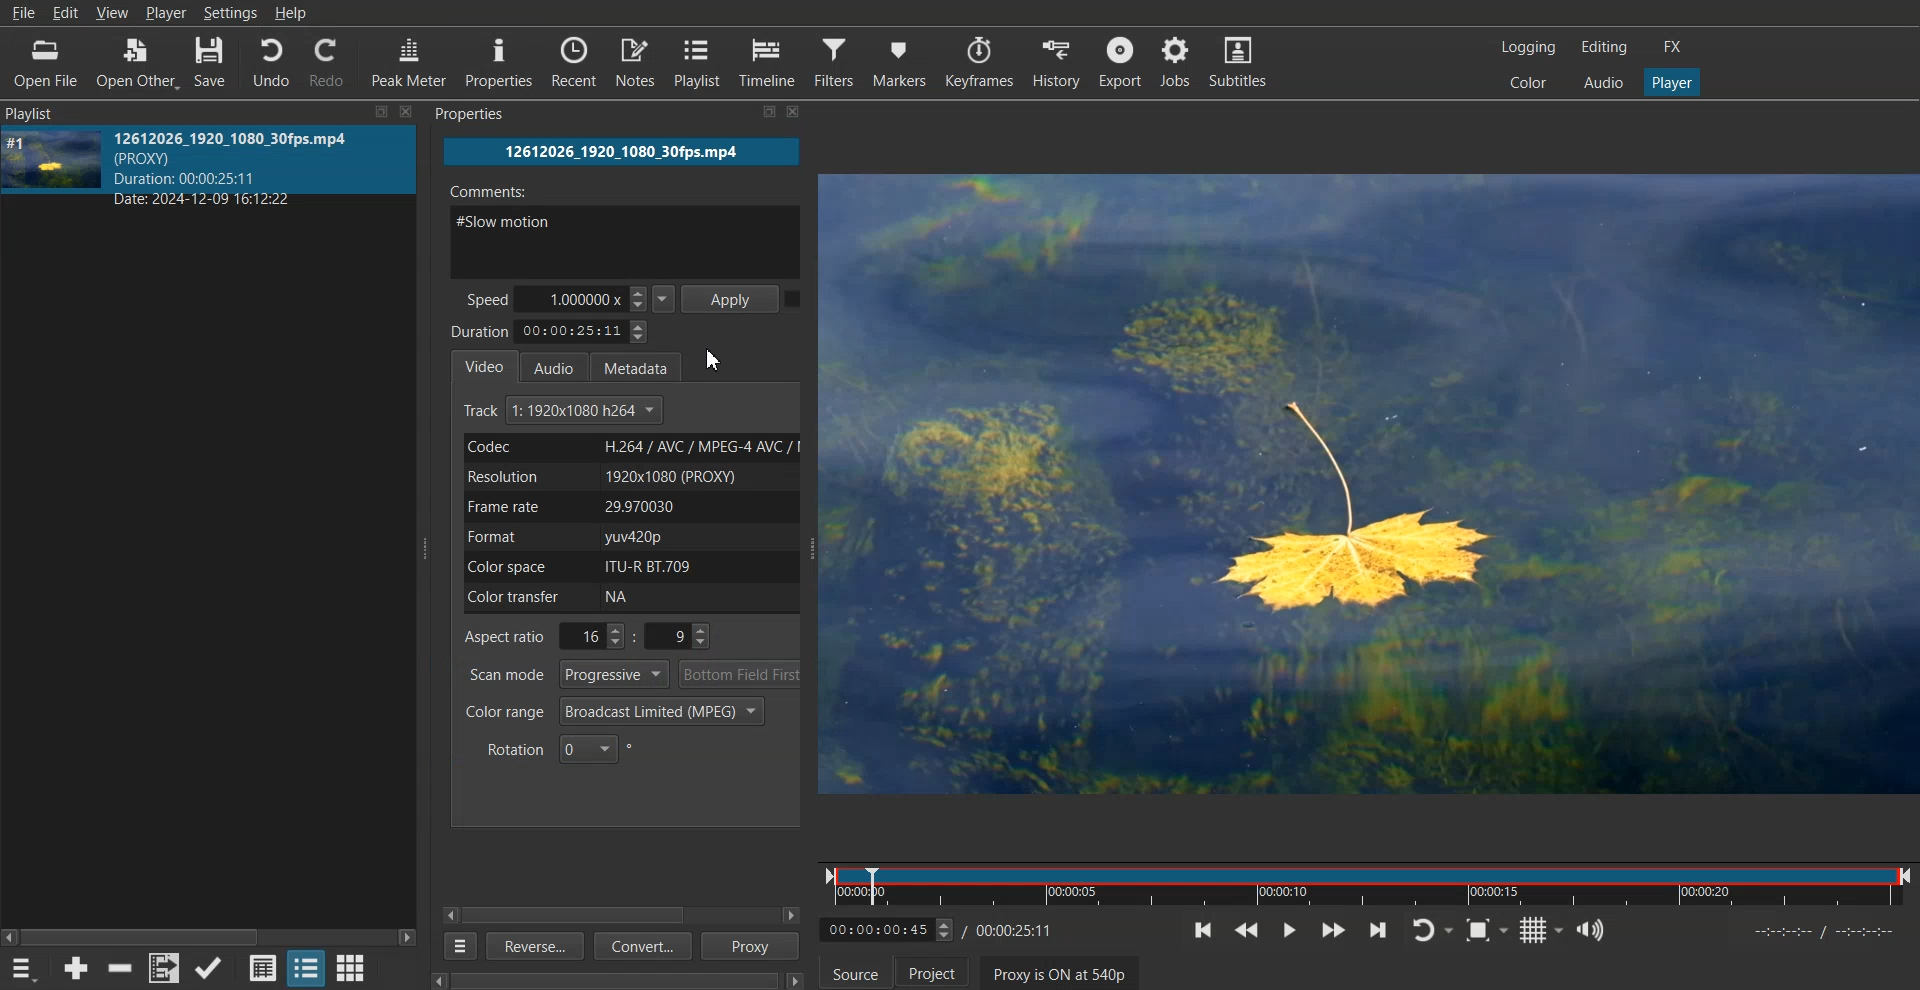 The image size is (1920, 990). I want to click on Skip to the previous point, so click(1204, 930).